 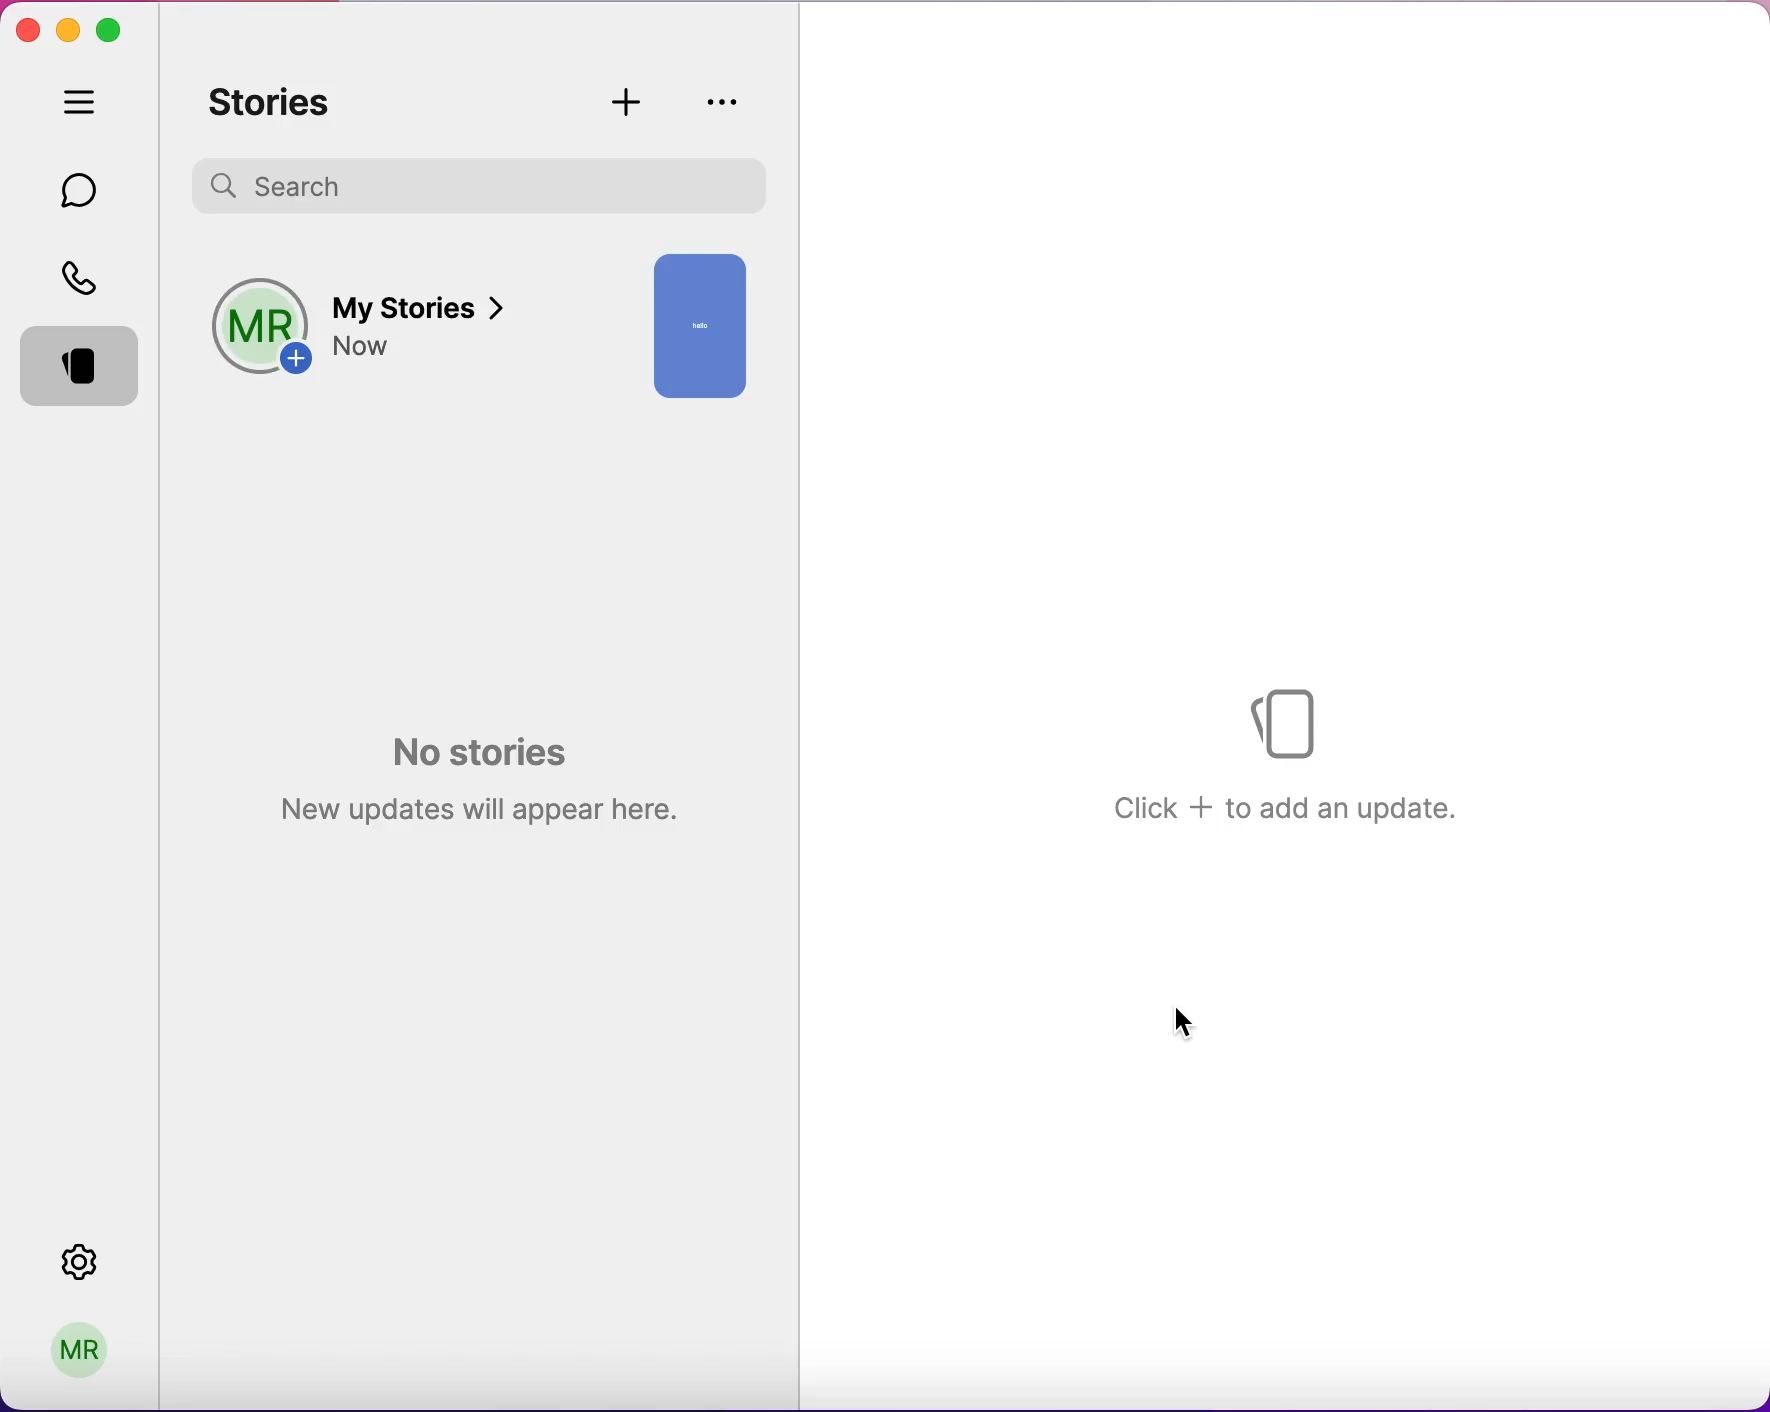 What do you see at coordinates (1287, 806) in the screenshot?
I see `Click + to add an update.` at bounding box center [1287, 806].